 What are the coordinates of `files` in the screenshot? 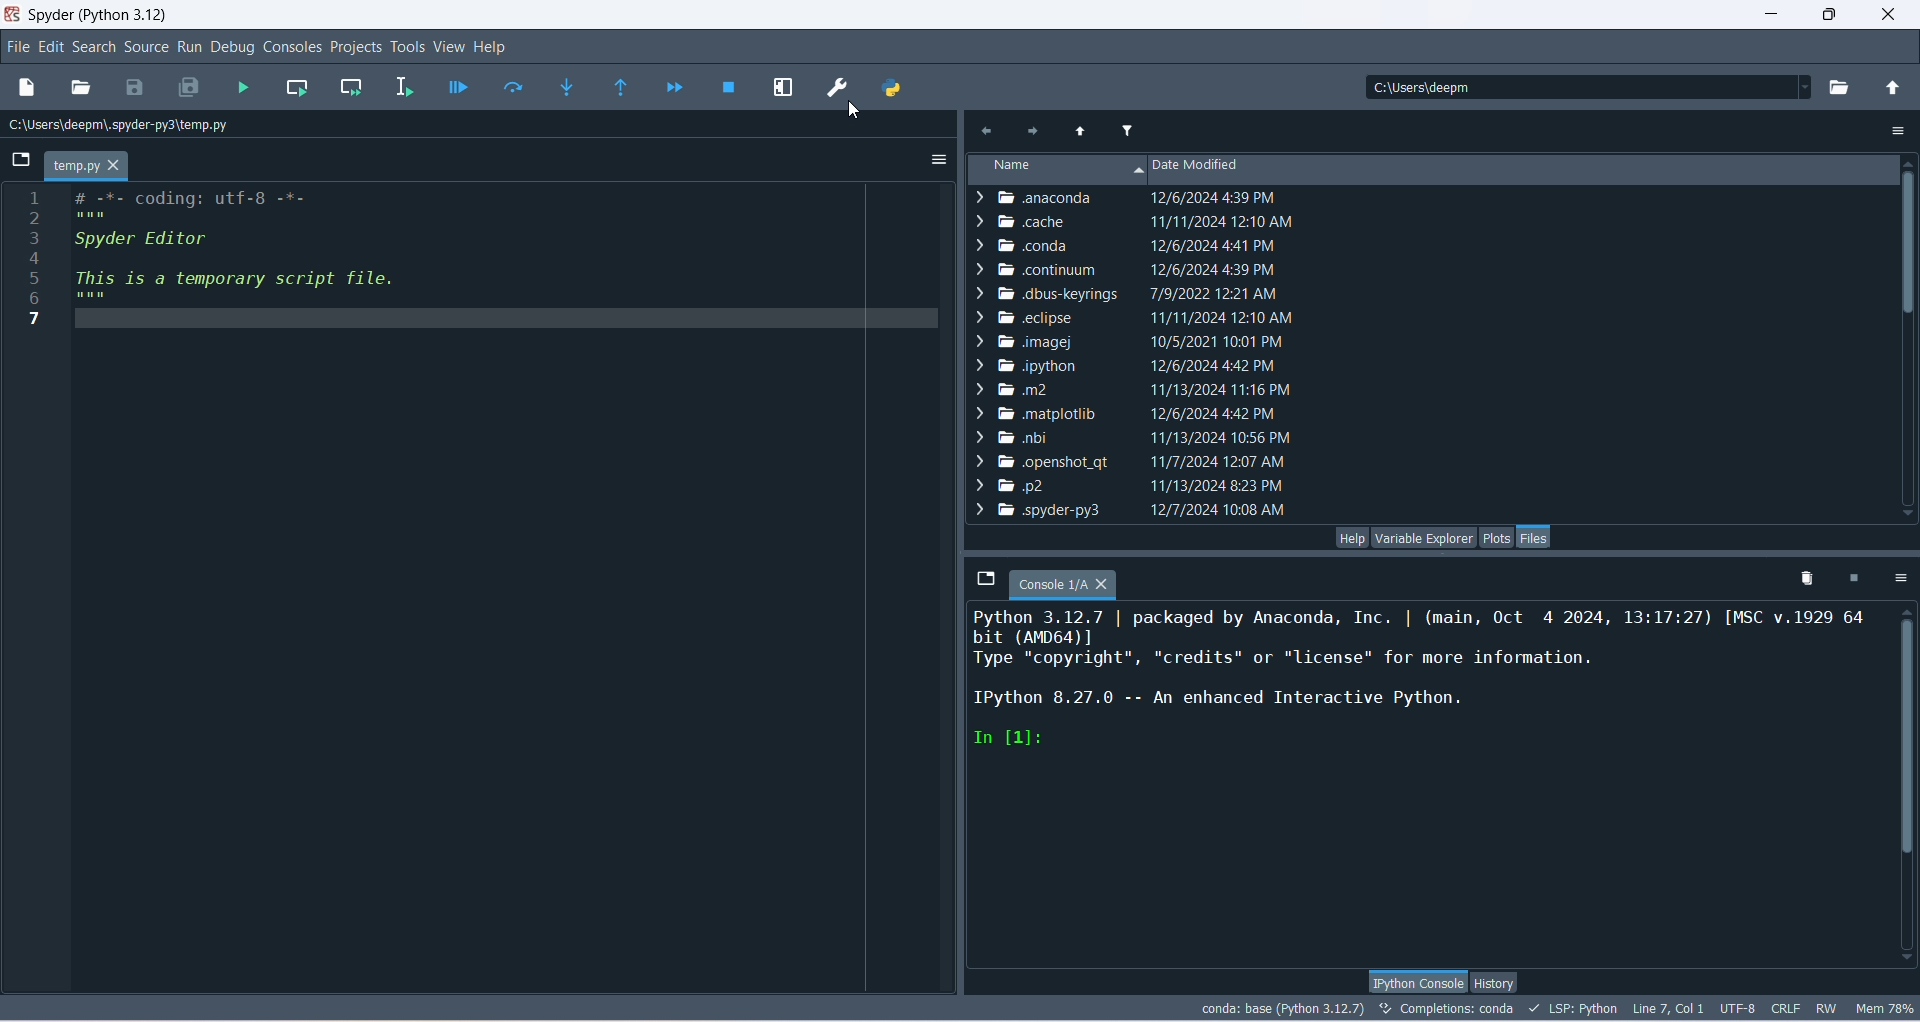 It's located at (1533, 537).